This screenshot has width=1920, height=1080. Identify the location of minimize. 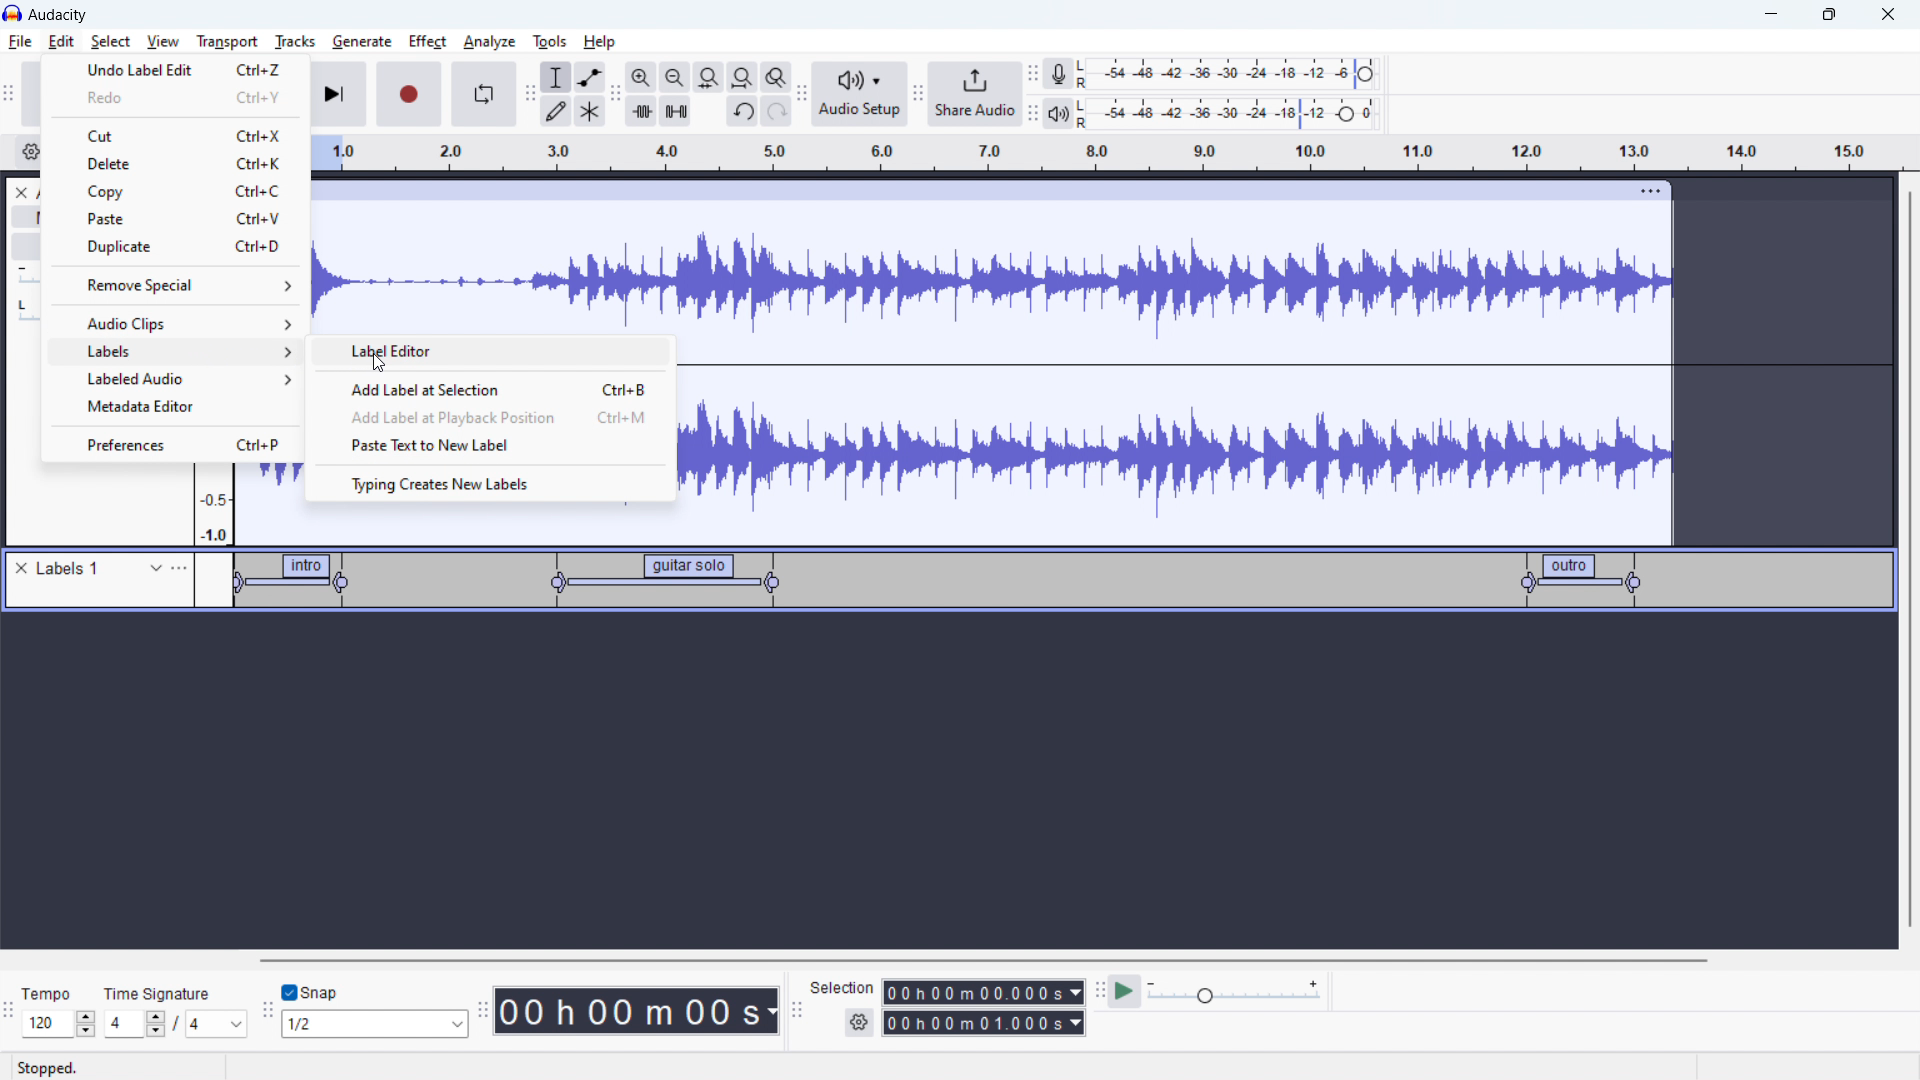
(1770, 15).